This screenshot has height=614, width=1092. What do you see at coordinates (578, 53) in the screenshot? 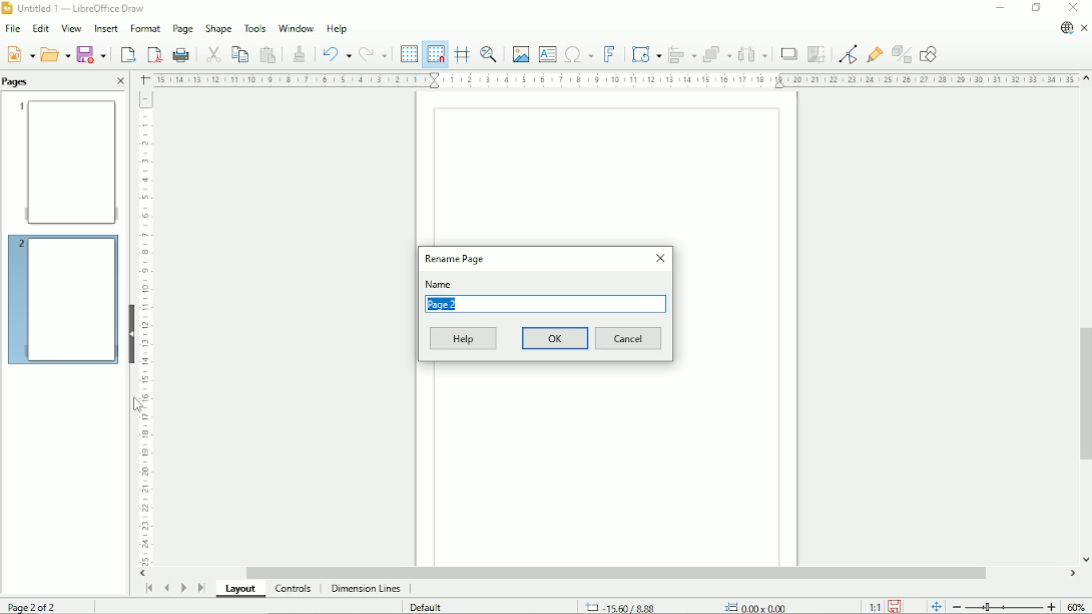
I see `Insert special character` at bounding box center [578, 53].